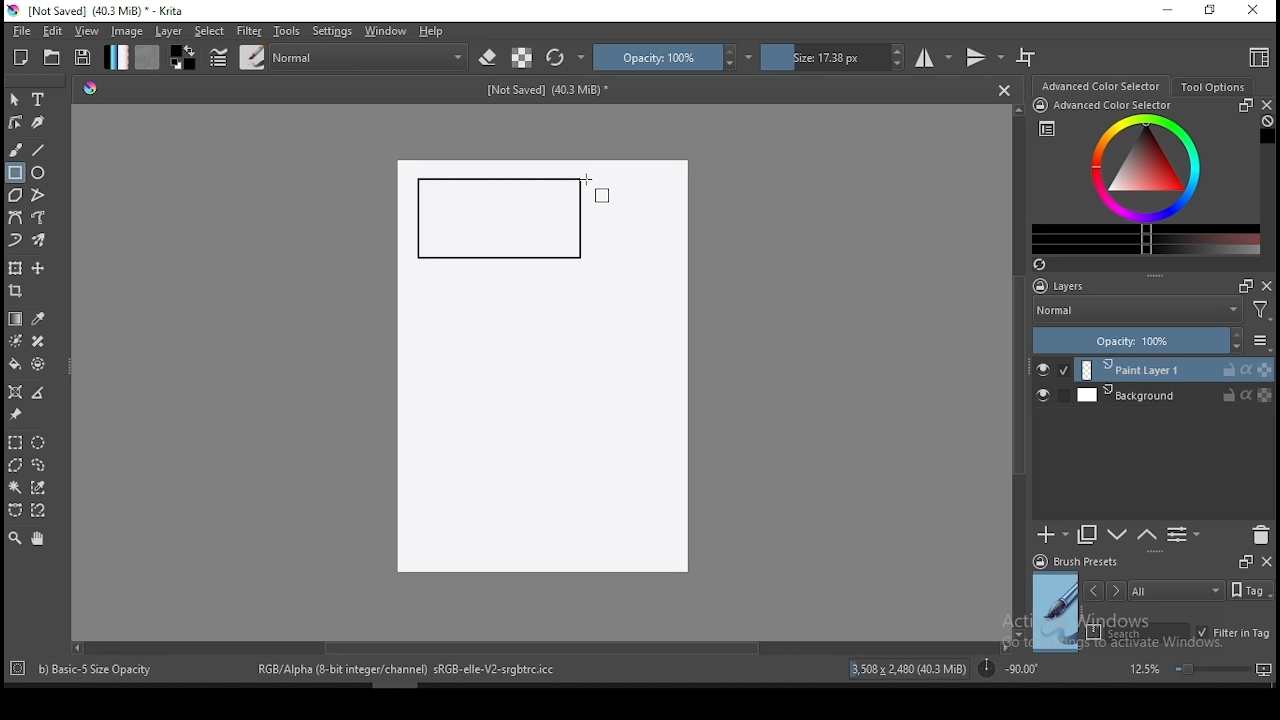  I want to click on bezier curve tool, so click(14, 219).